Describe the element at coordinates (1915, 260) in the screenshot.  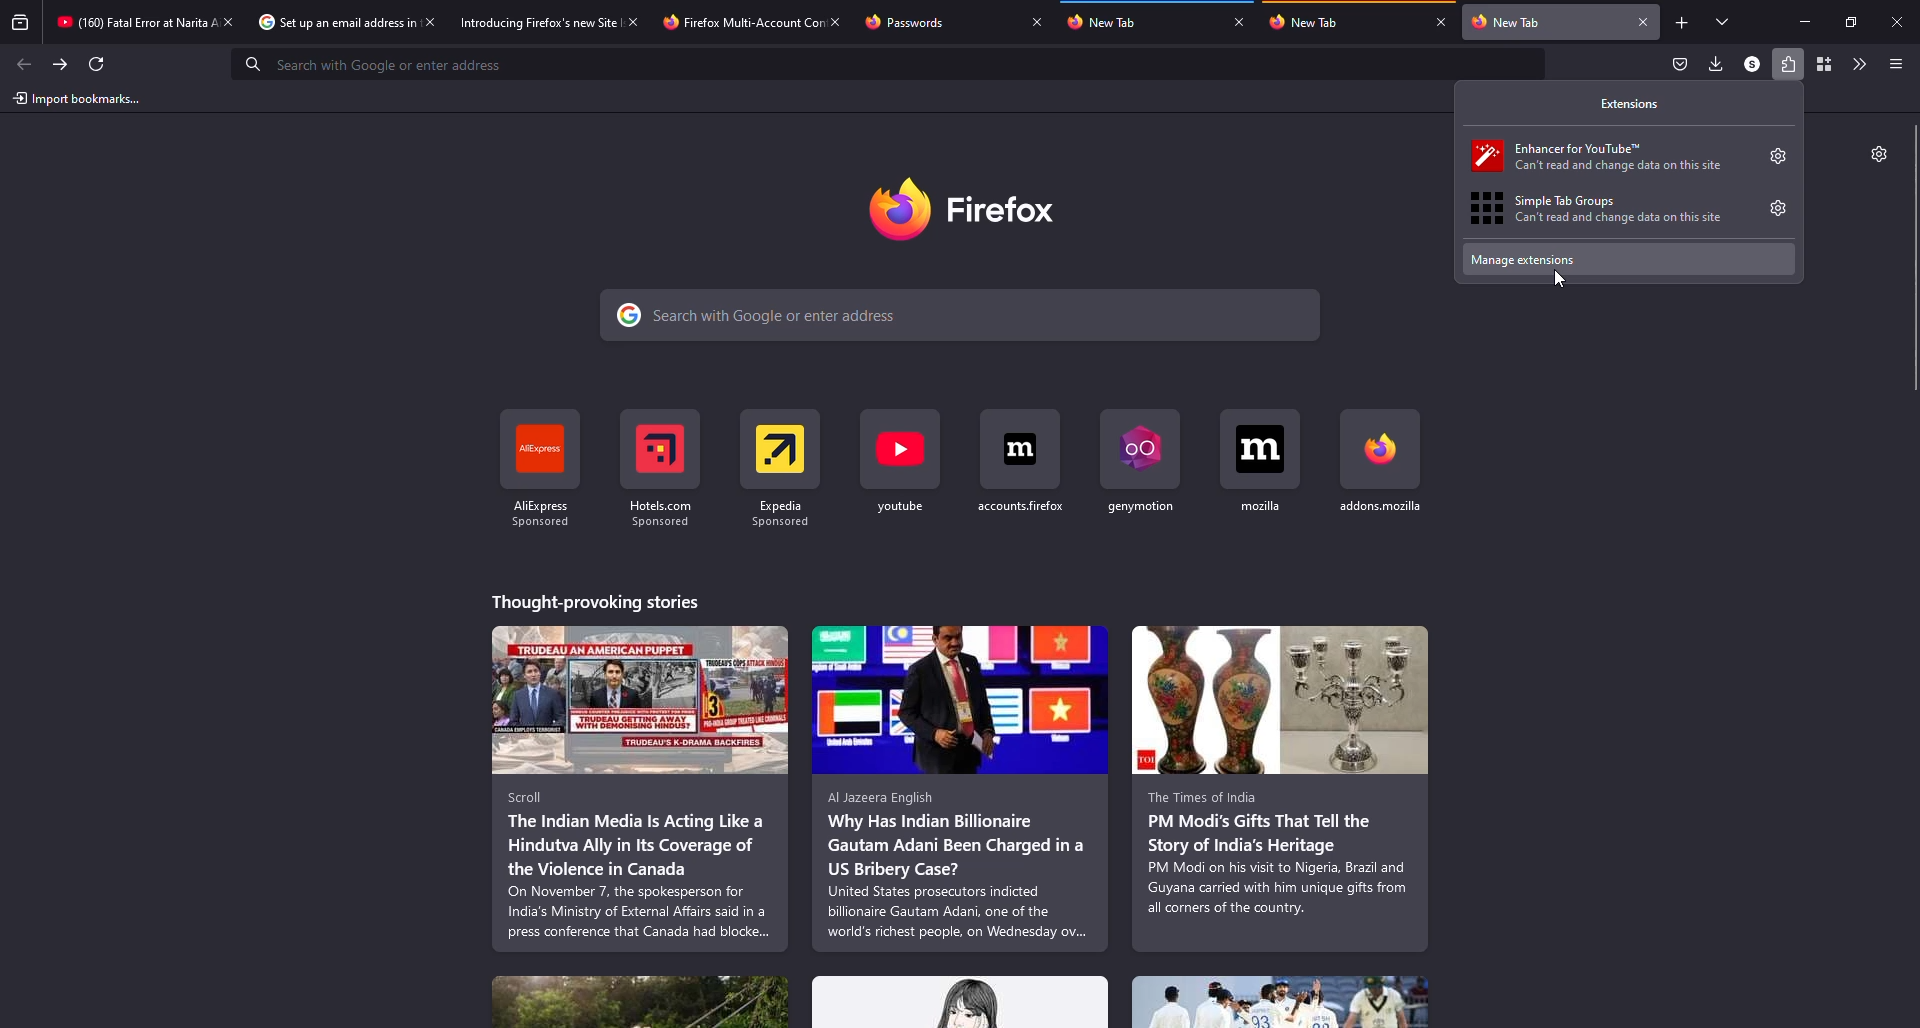
I see `scroll bar` at that location.